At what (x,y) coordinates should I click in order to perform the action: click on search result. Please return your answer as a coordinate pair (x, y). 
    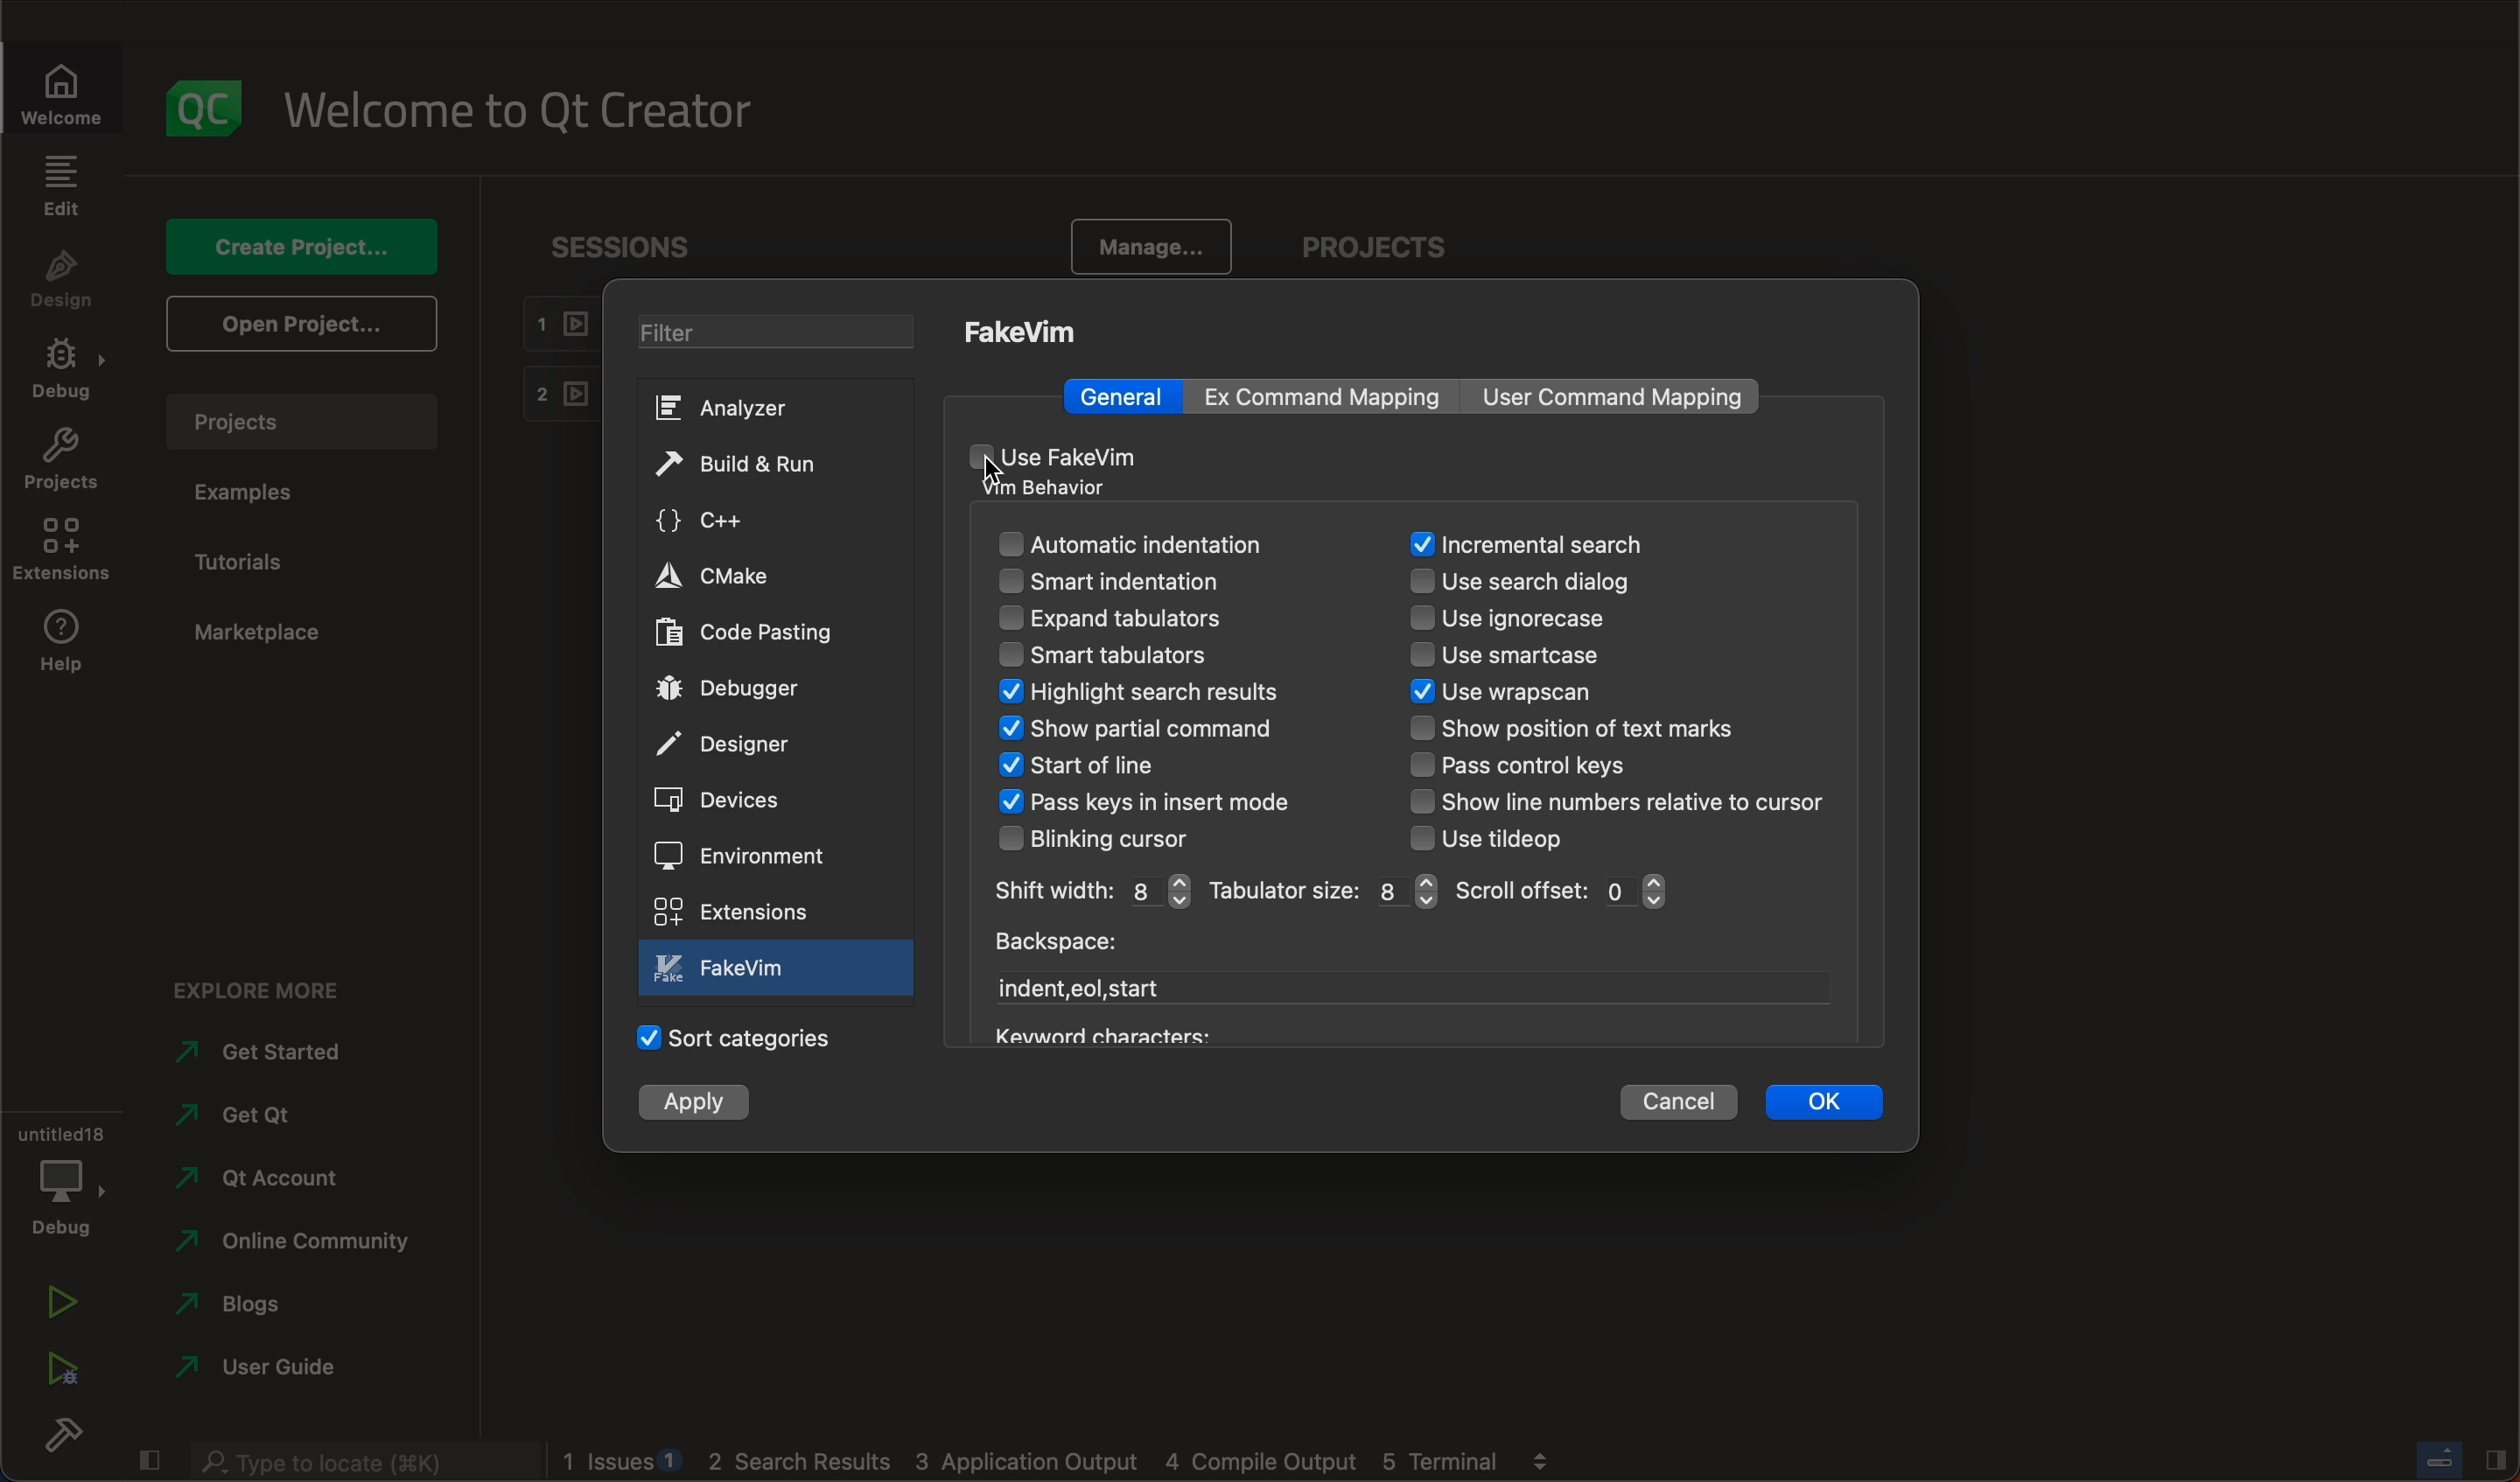
    Looking at the image, I should click on (1175, 694).